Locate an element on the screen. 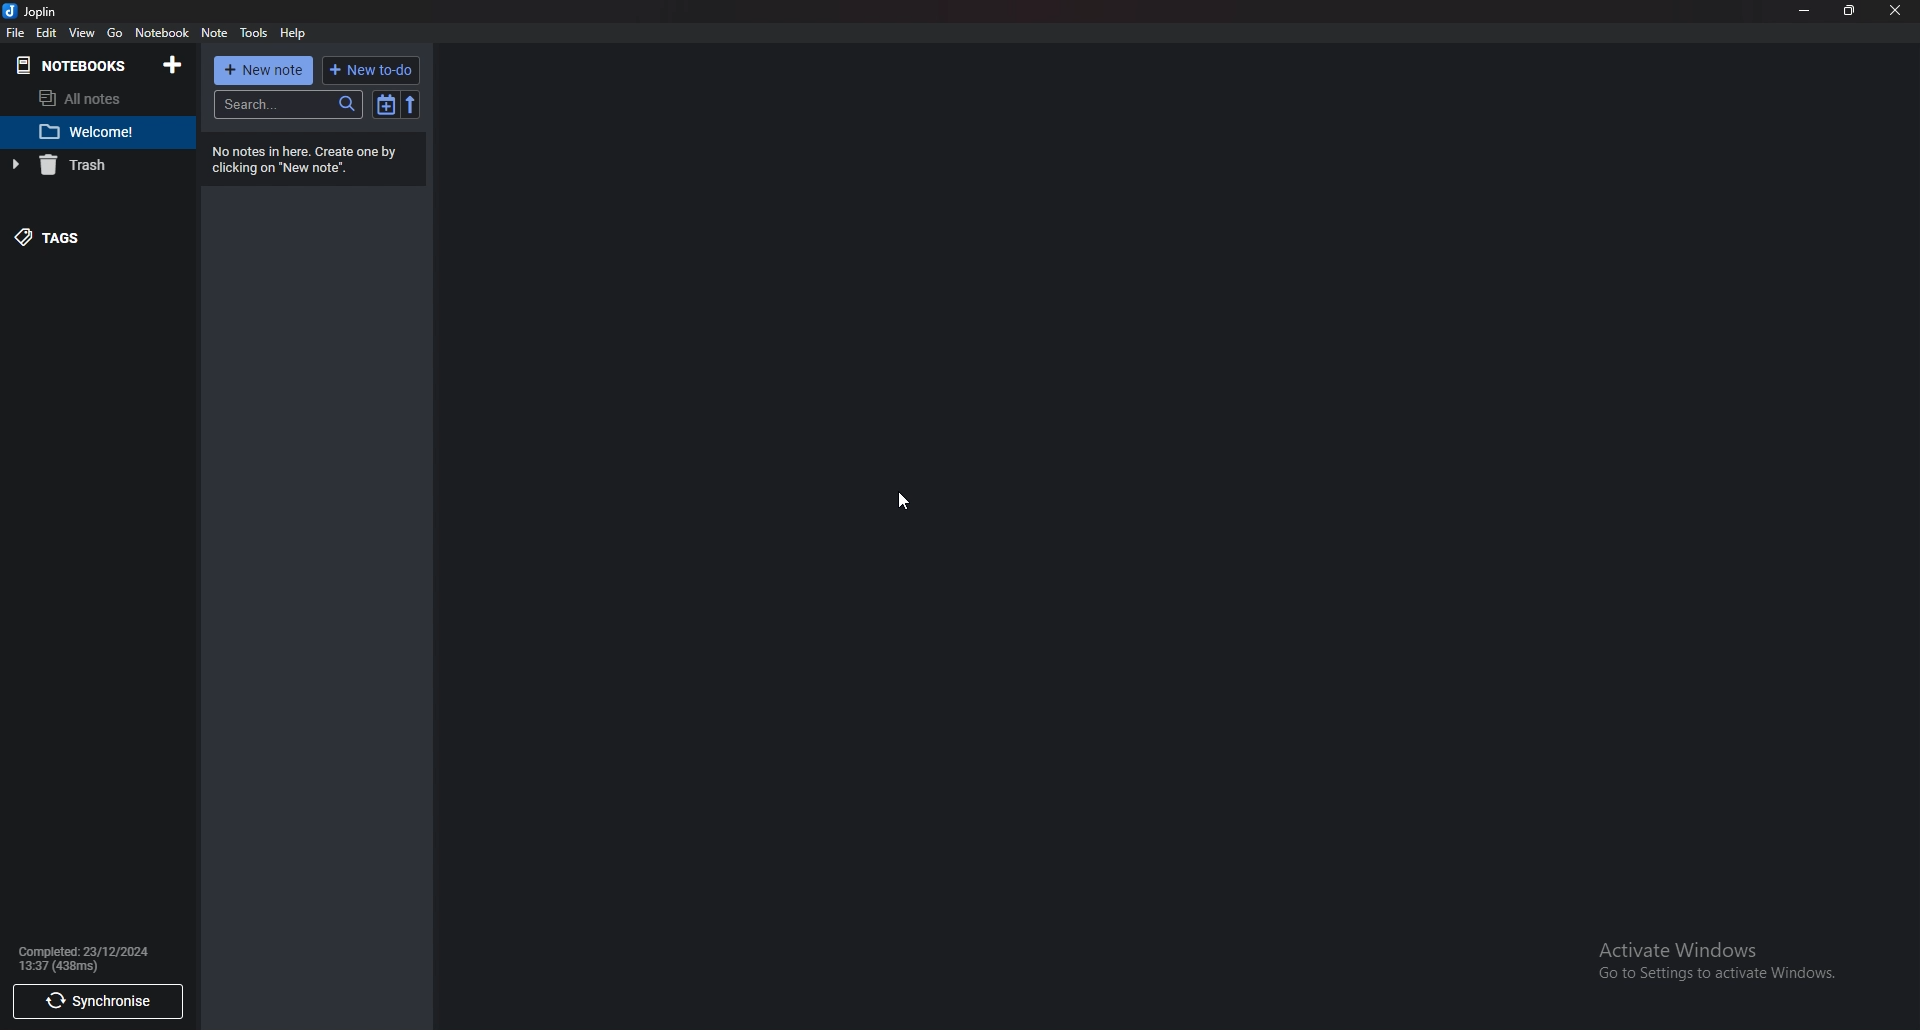 This screenshot has width=1920, height=1030. note is located at coordinates (215, 32).